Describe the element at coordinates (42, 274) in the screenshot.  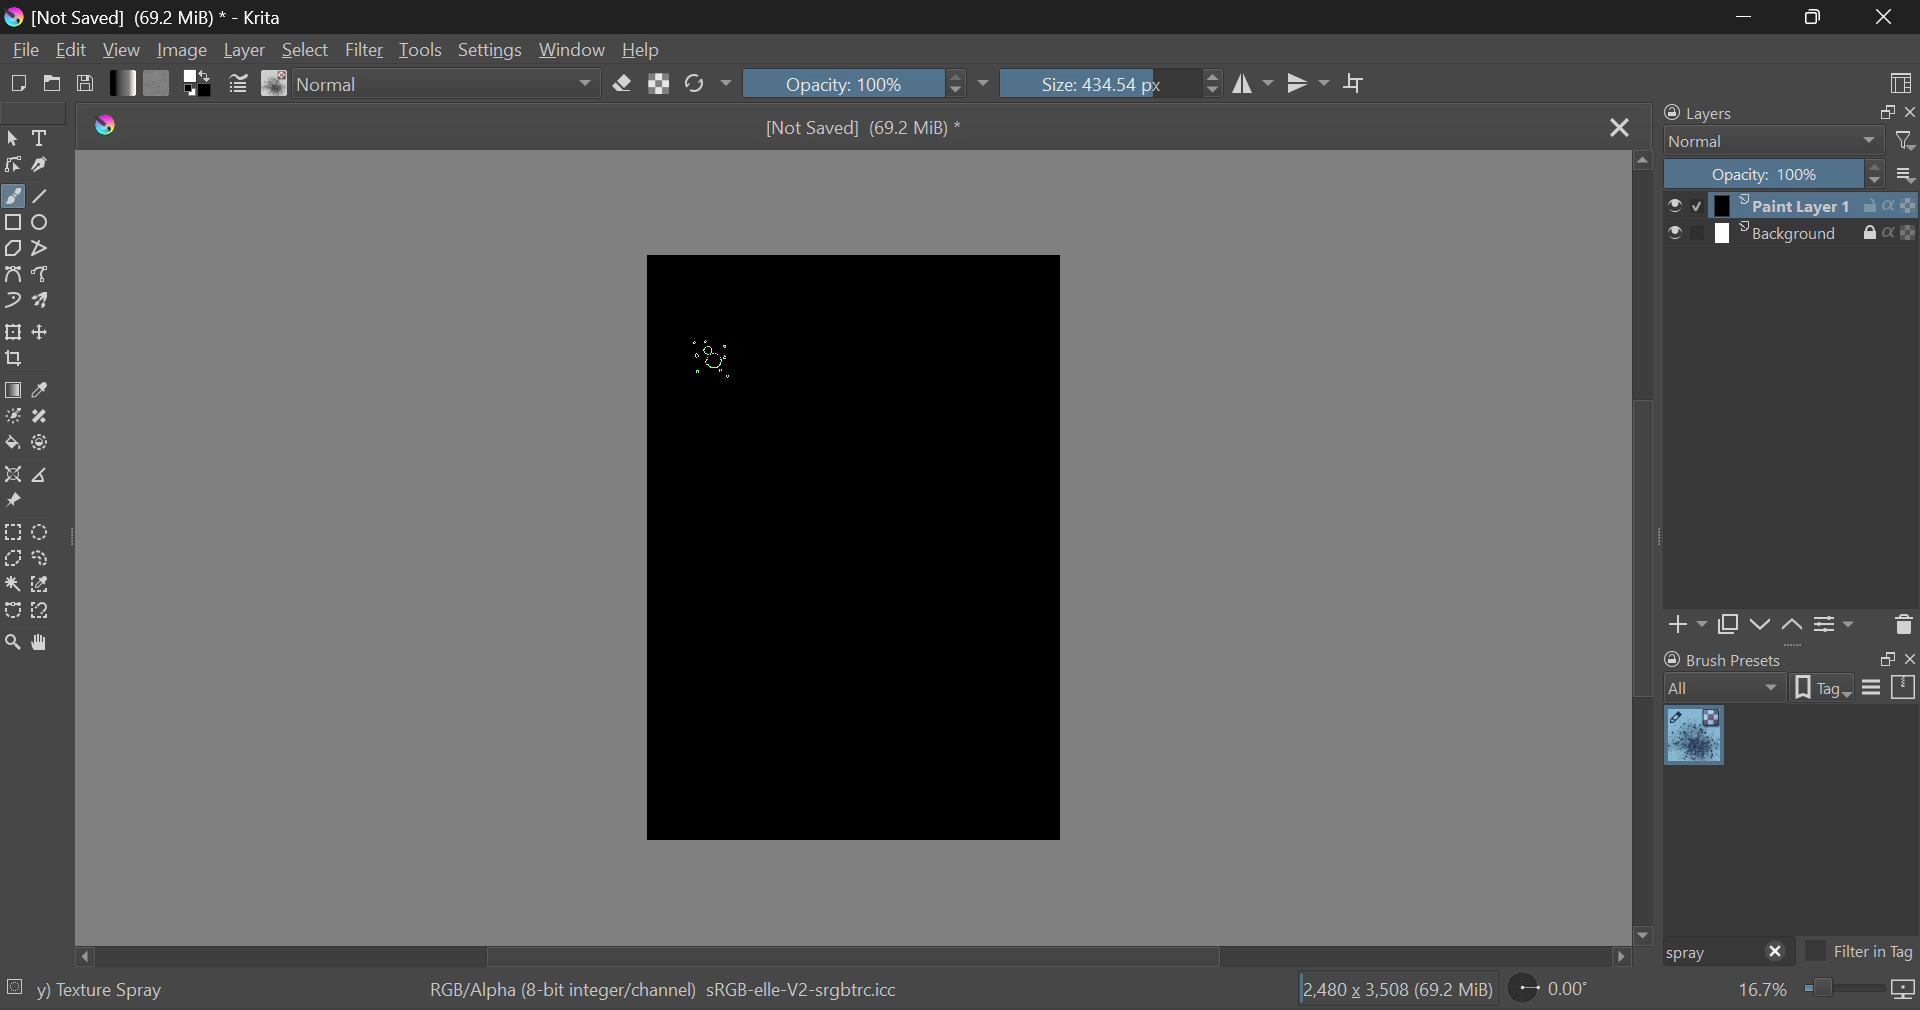
I see `Freehand Path Tool` at that location.